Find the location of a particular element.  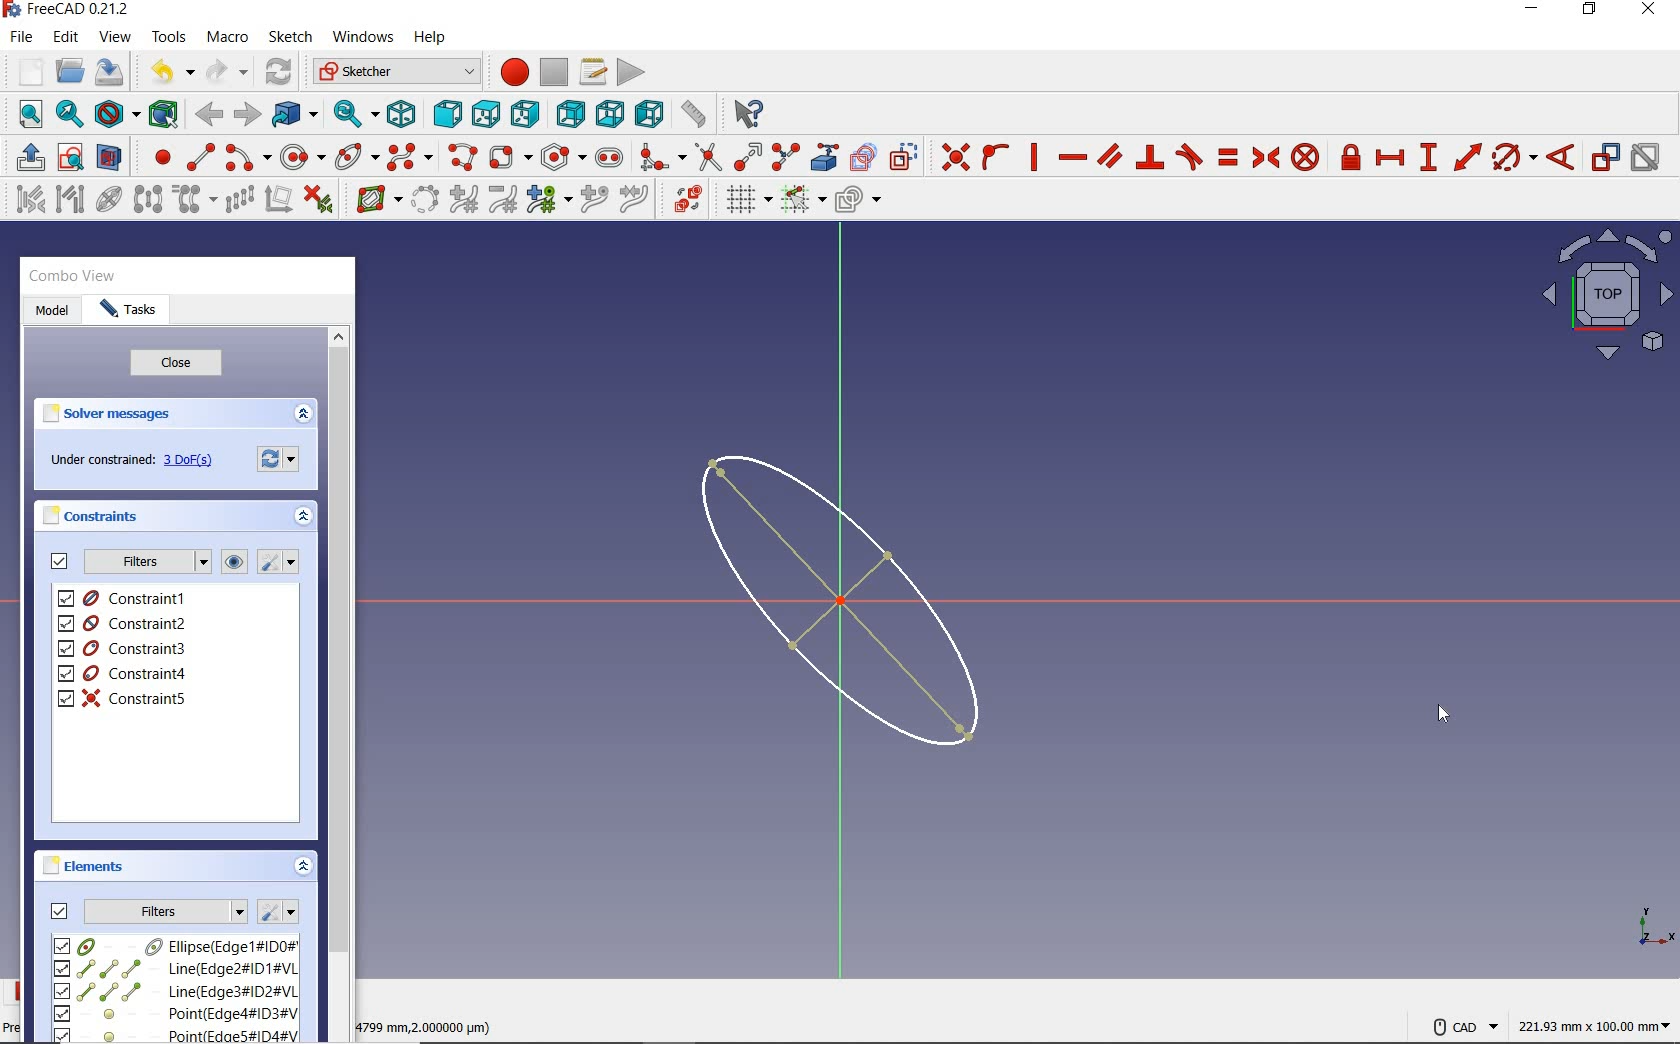

left is located at coordinates (650, 113).